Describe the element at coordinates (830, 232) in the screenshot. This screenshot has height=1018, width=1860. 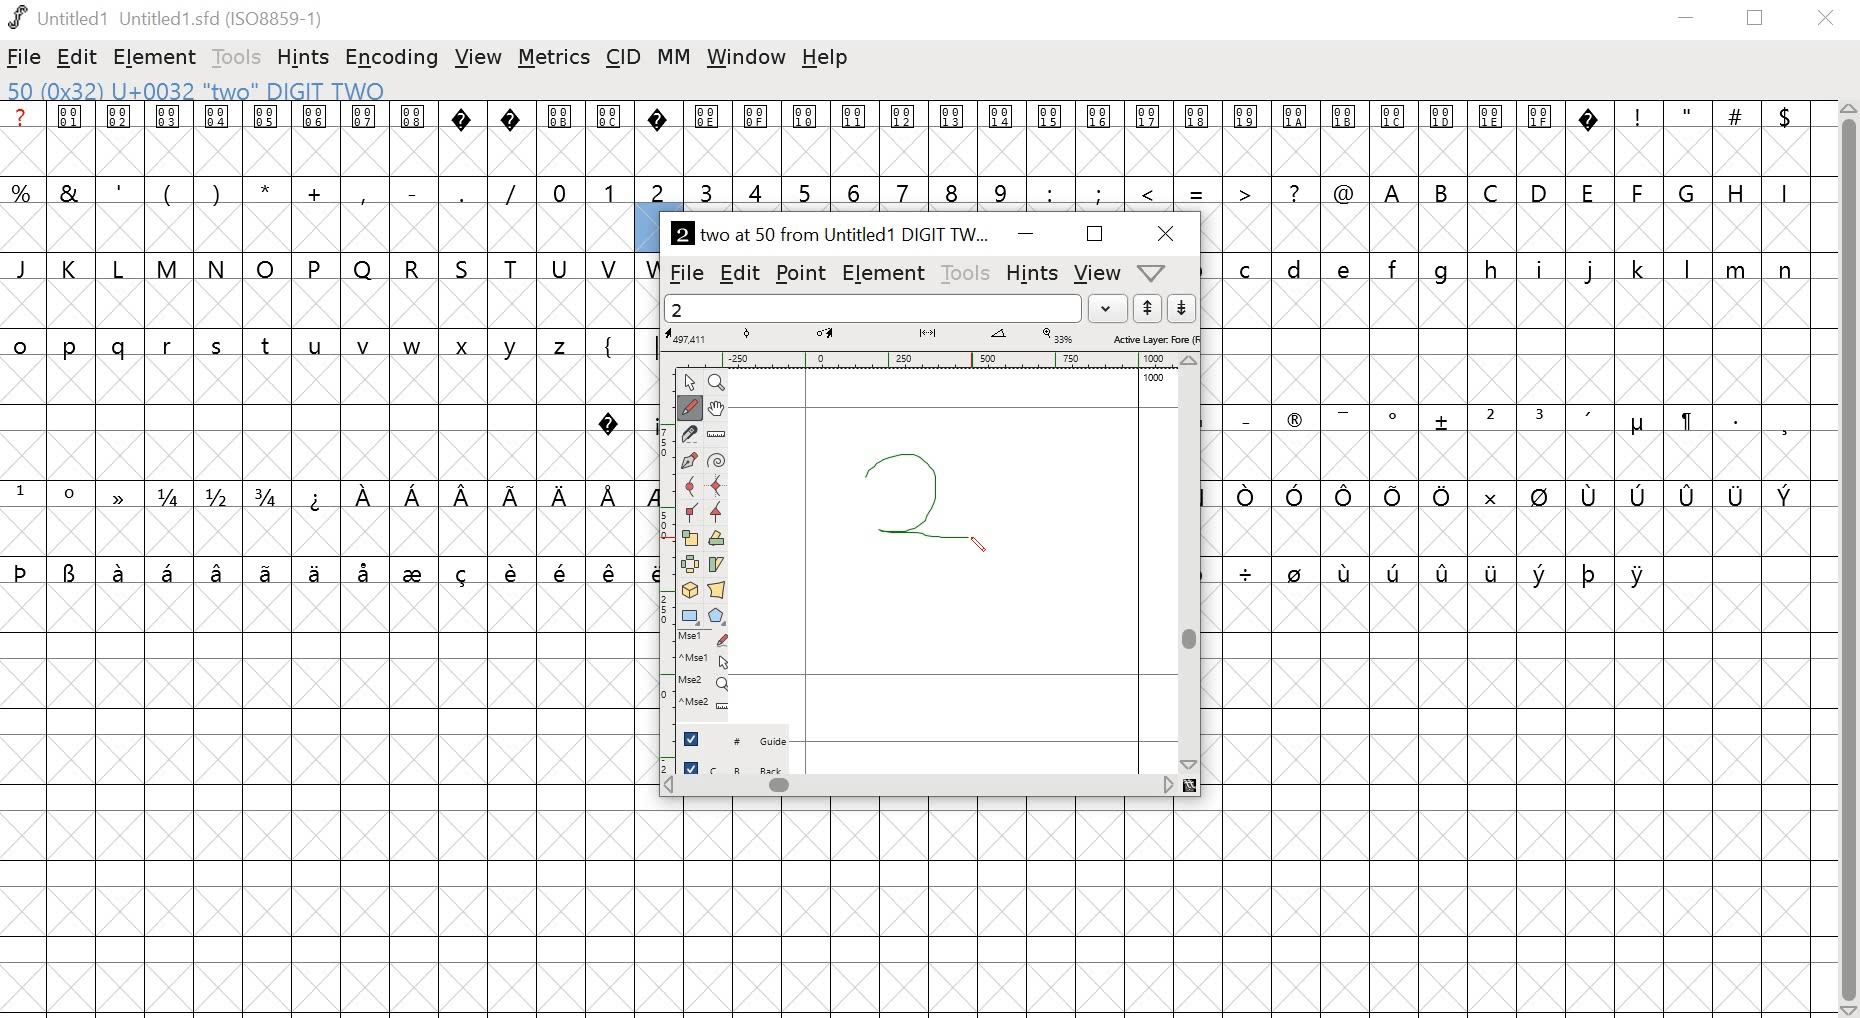
I see `2 two at 50 from Untitled1 DIGIT TW...` at that location.